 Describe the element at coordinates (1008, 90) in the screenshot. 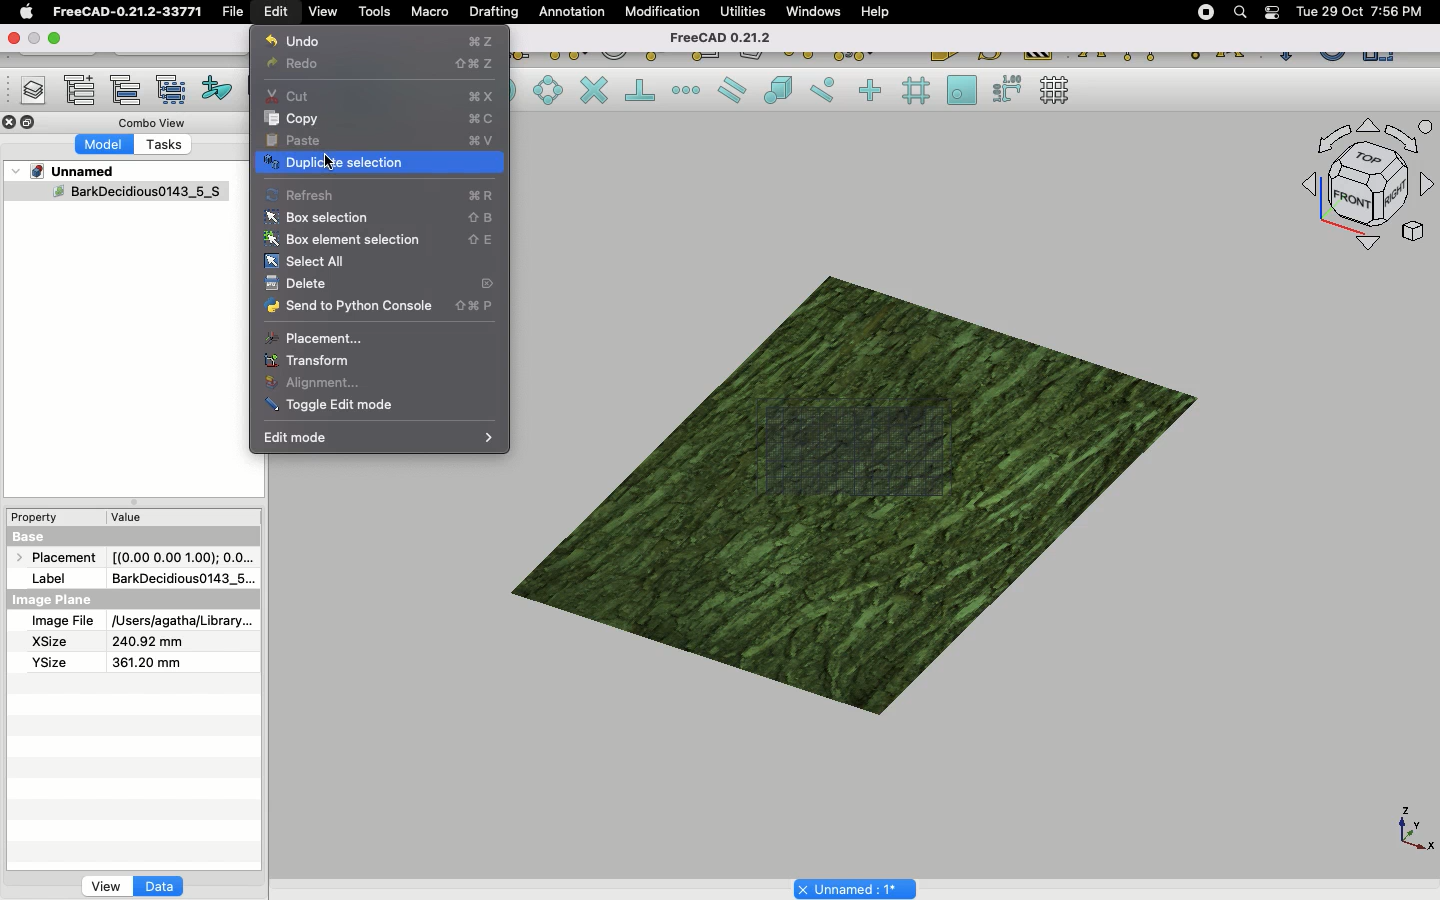

I see `Snap dimensions` at that location.